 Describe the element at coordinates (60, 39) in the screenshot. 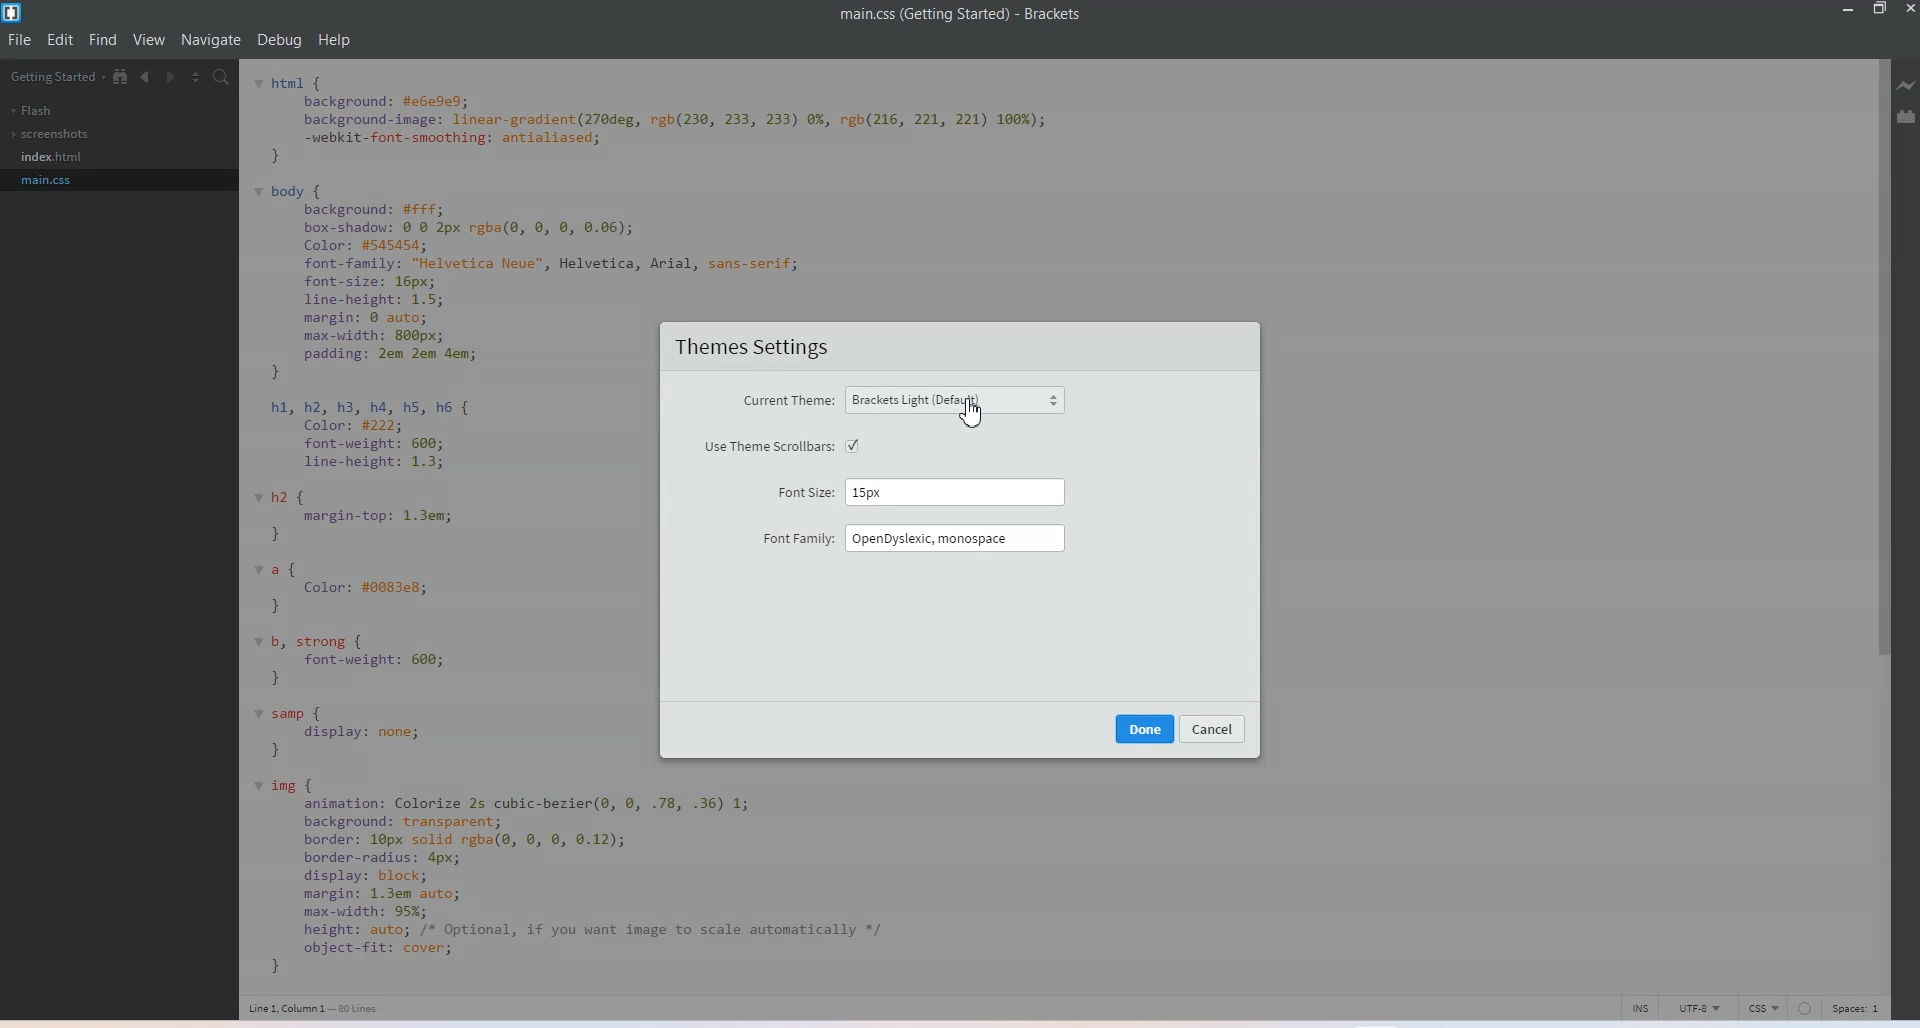

I see `Edit` at that location.